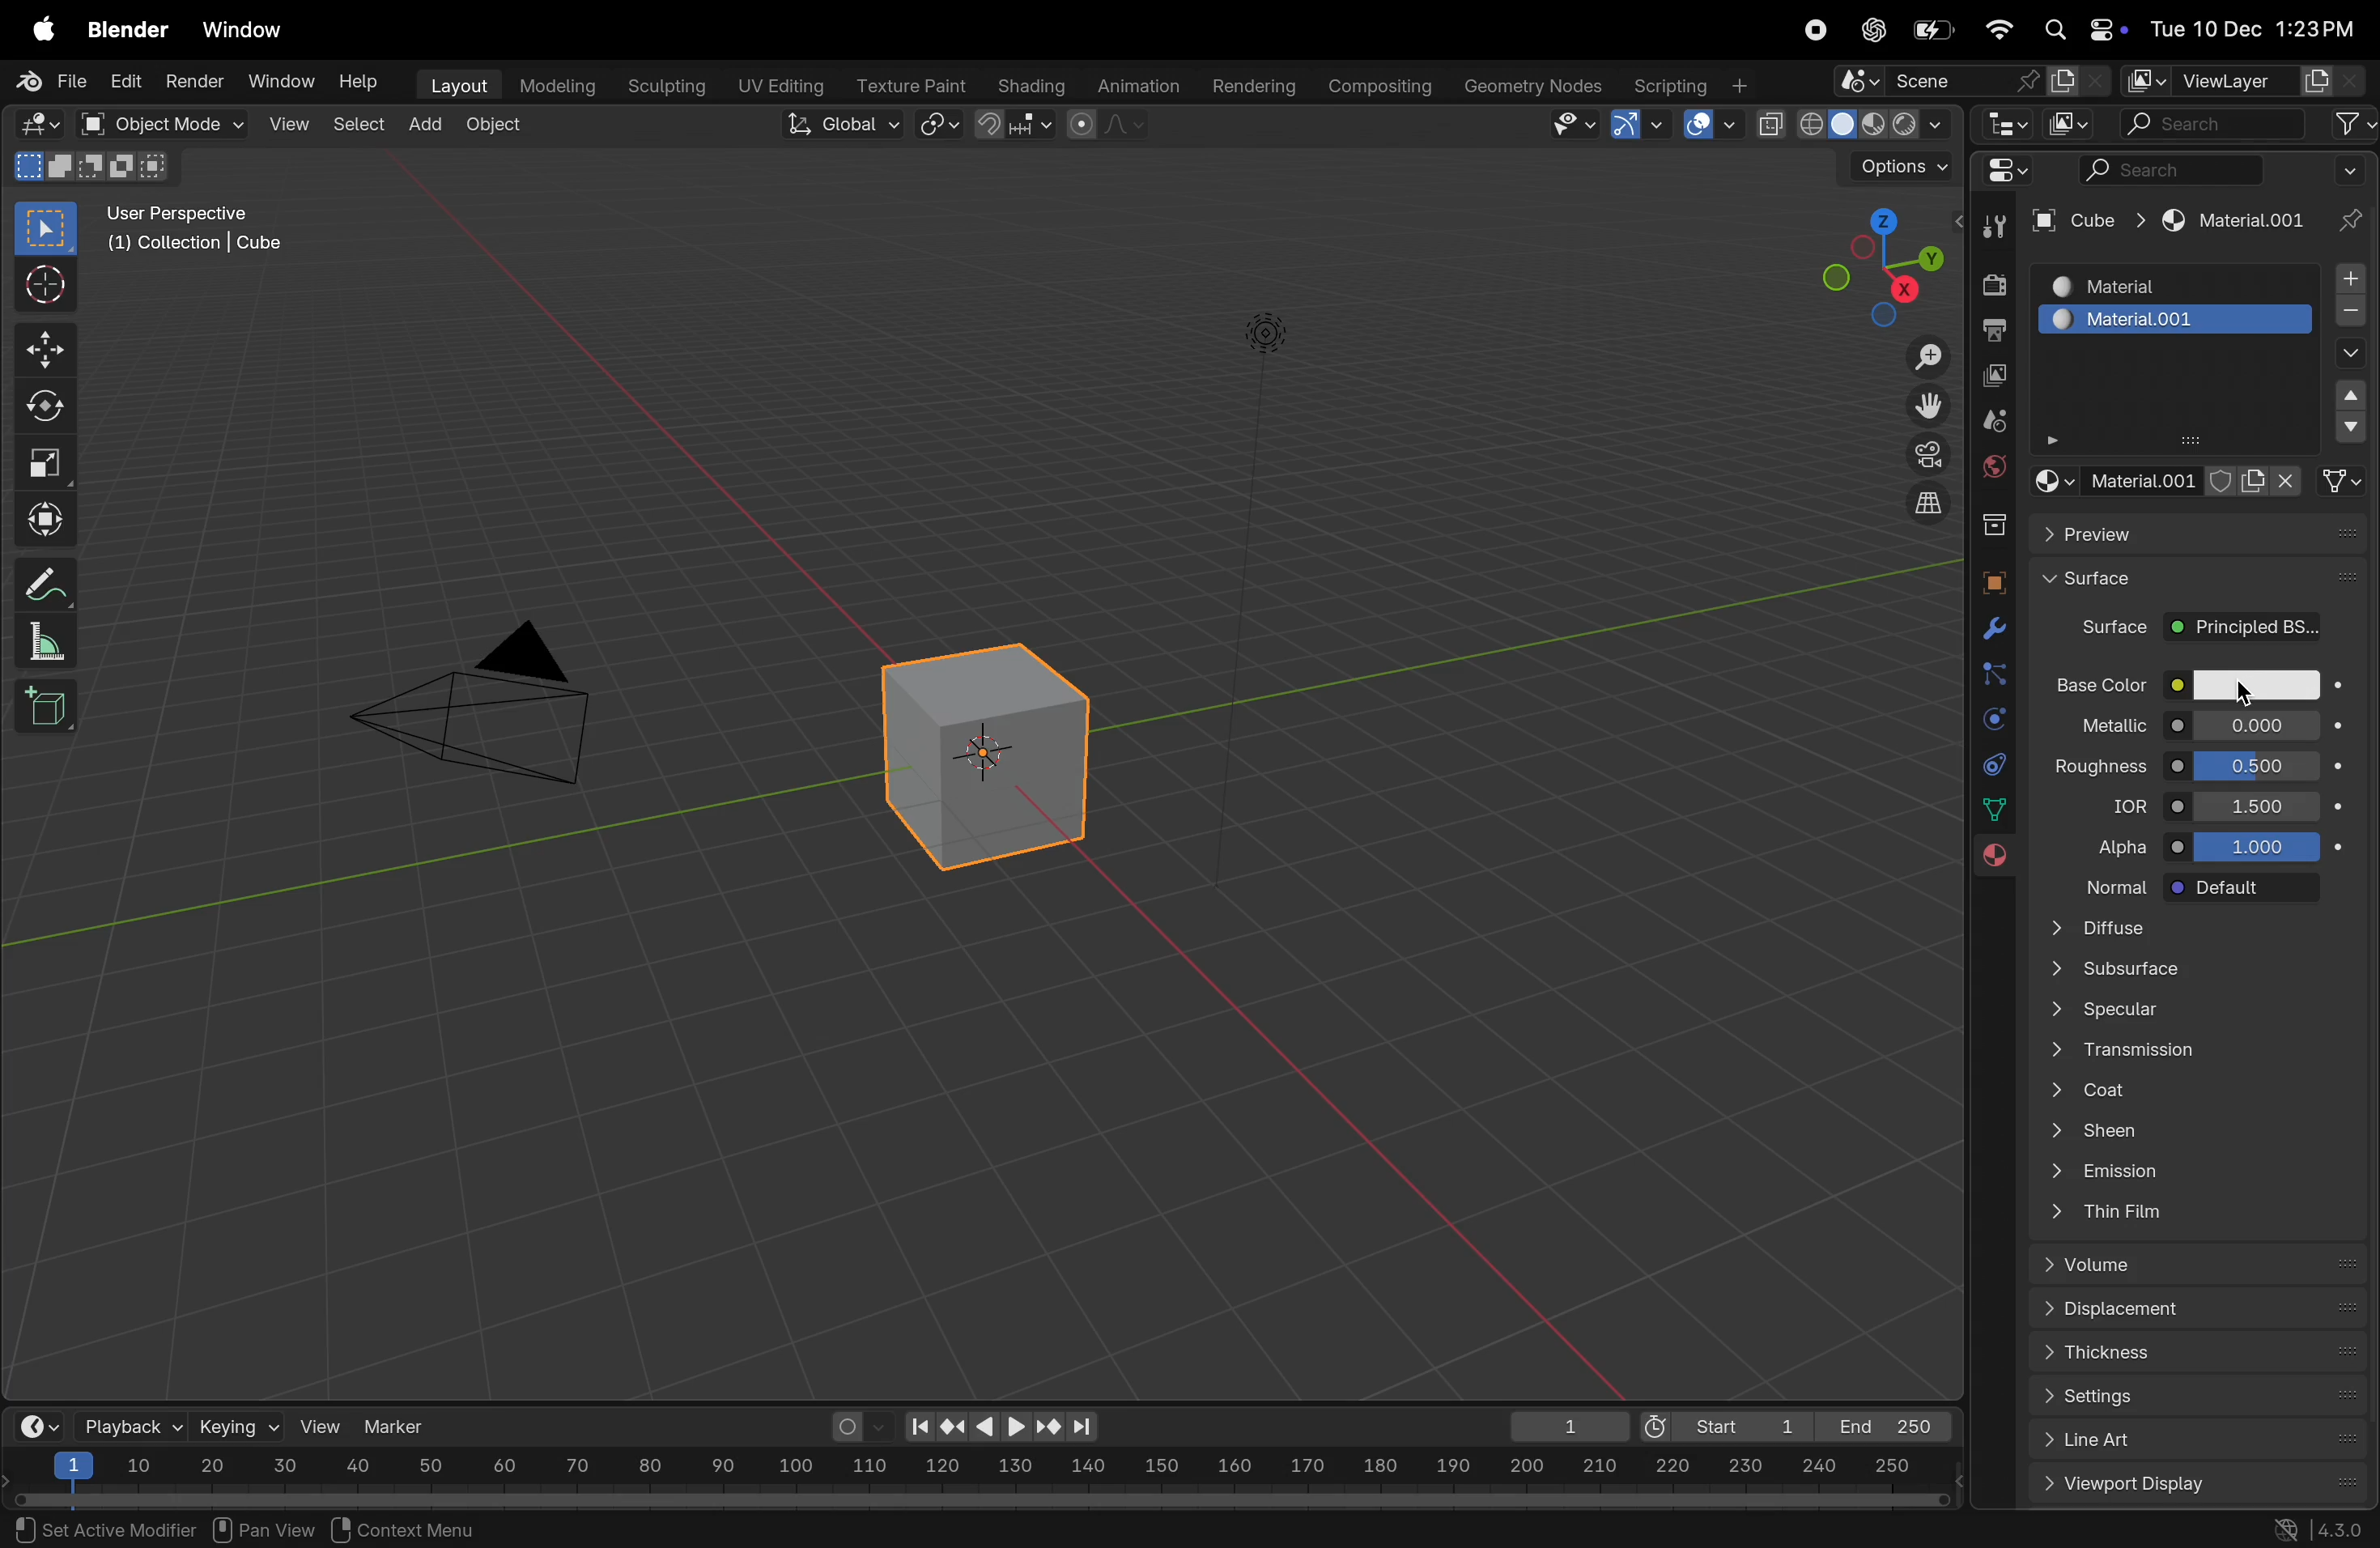 The image size is (2380, 1548). I want to click on apple widgets, so click(2080, 30).